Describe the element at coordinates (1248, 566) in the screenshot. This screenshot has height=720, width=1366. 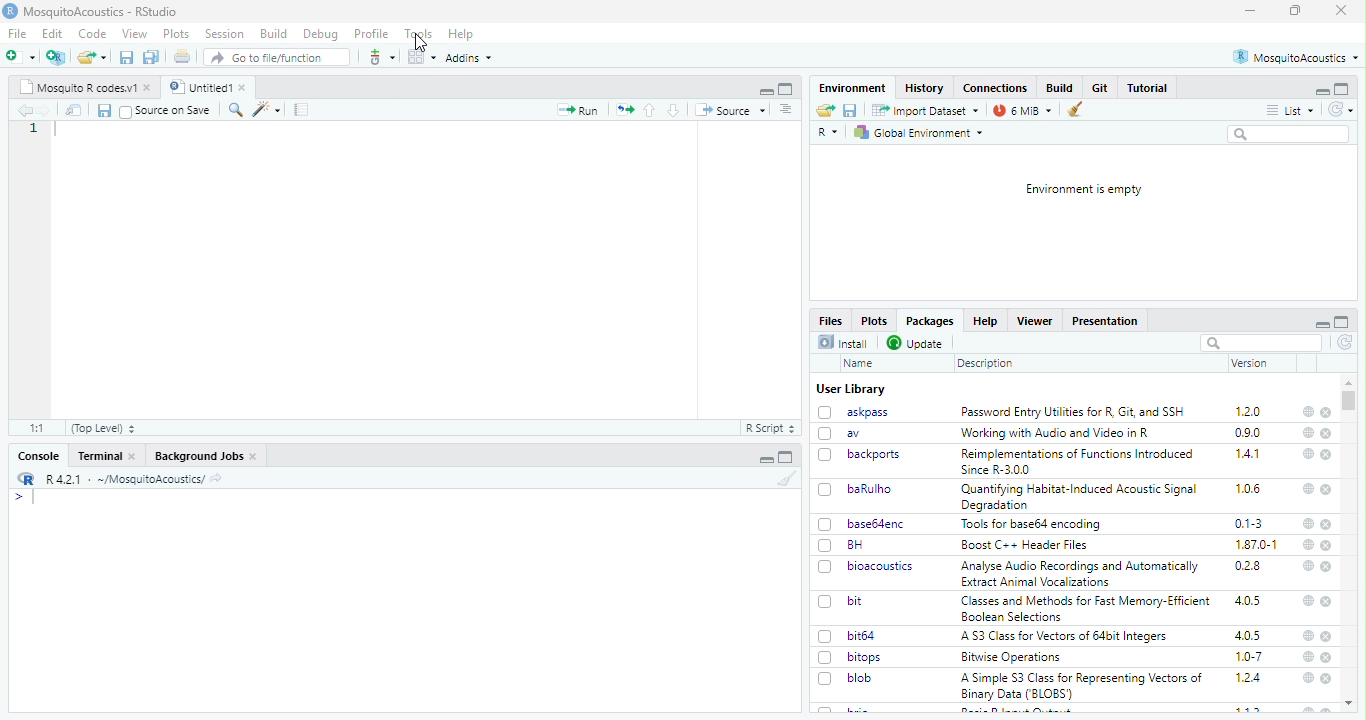
I see `028` at that location.